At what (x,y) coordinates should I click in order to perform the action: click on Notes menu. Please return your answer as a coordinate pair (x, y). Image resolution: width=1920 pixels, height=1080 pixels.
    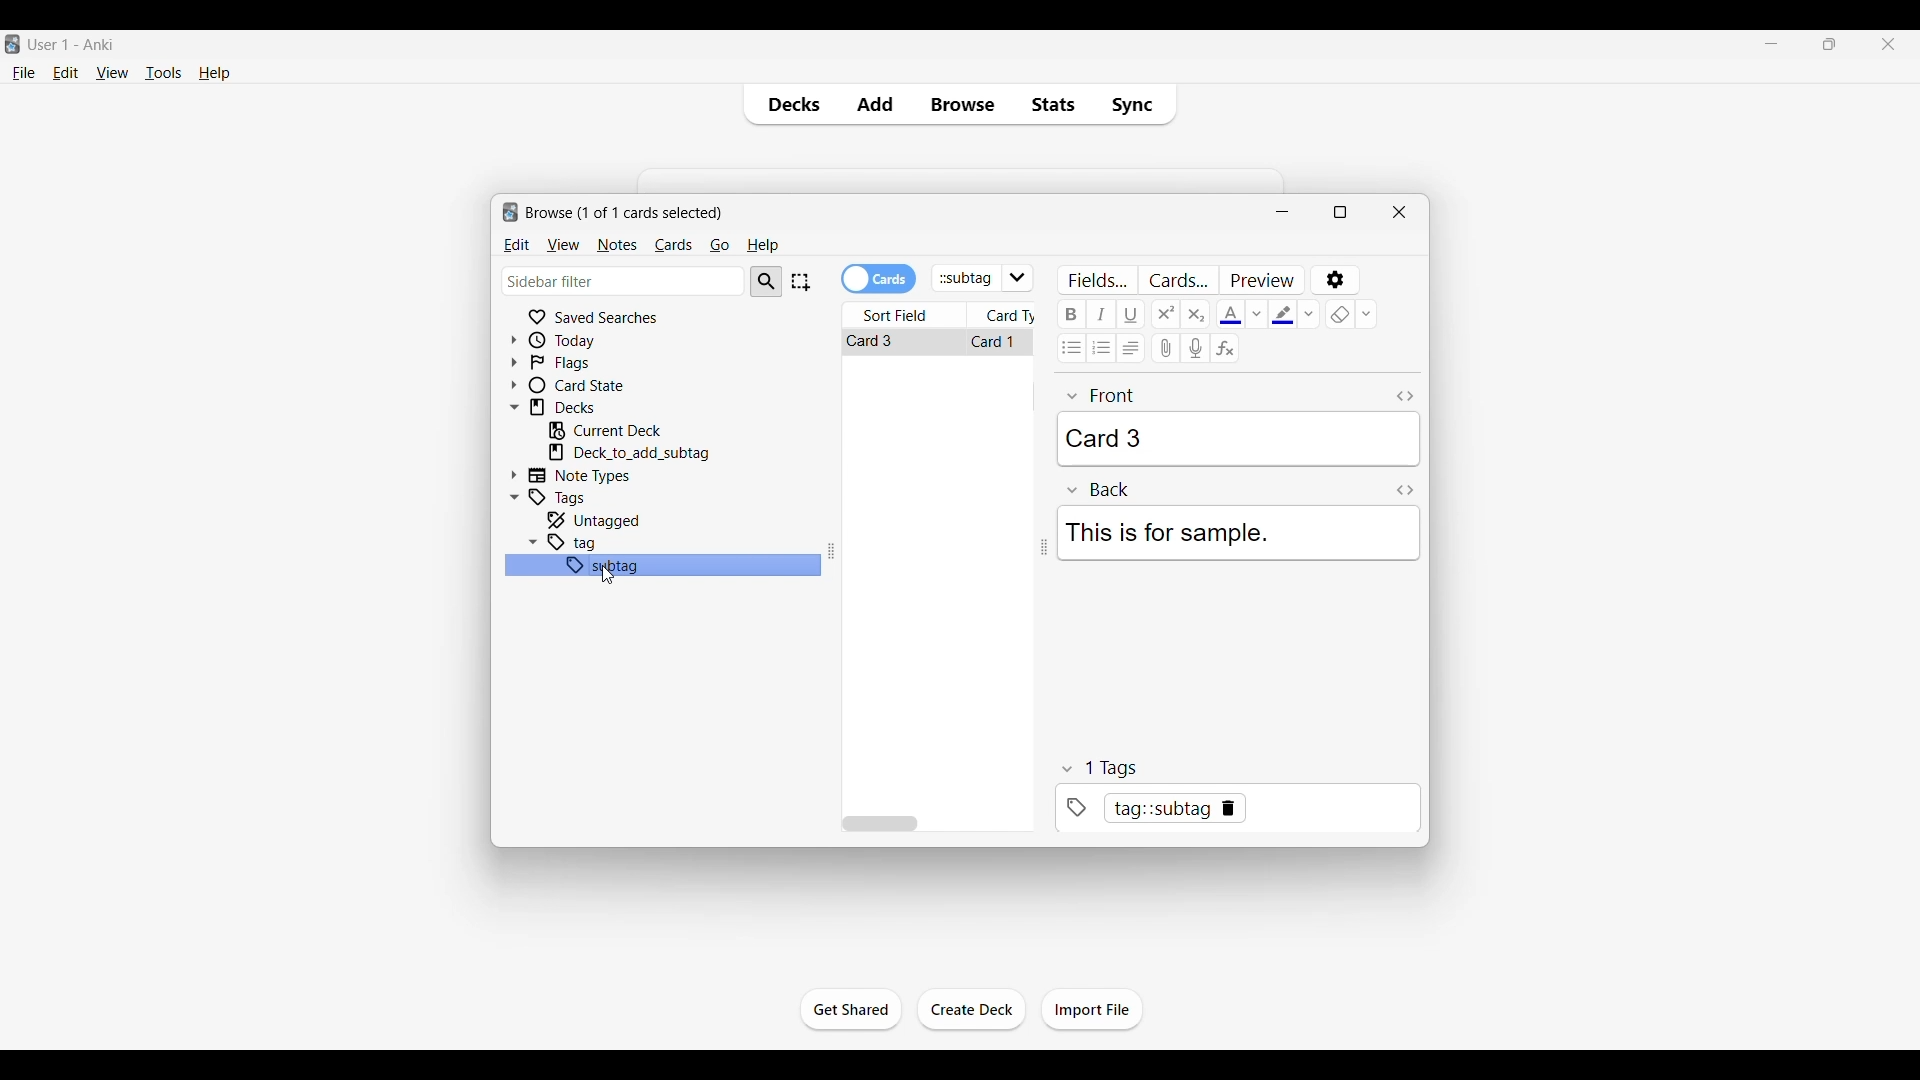
    Looking at the image, I should click on (617, 246).